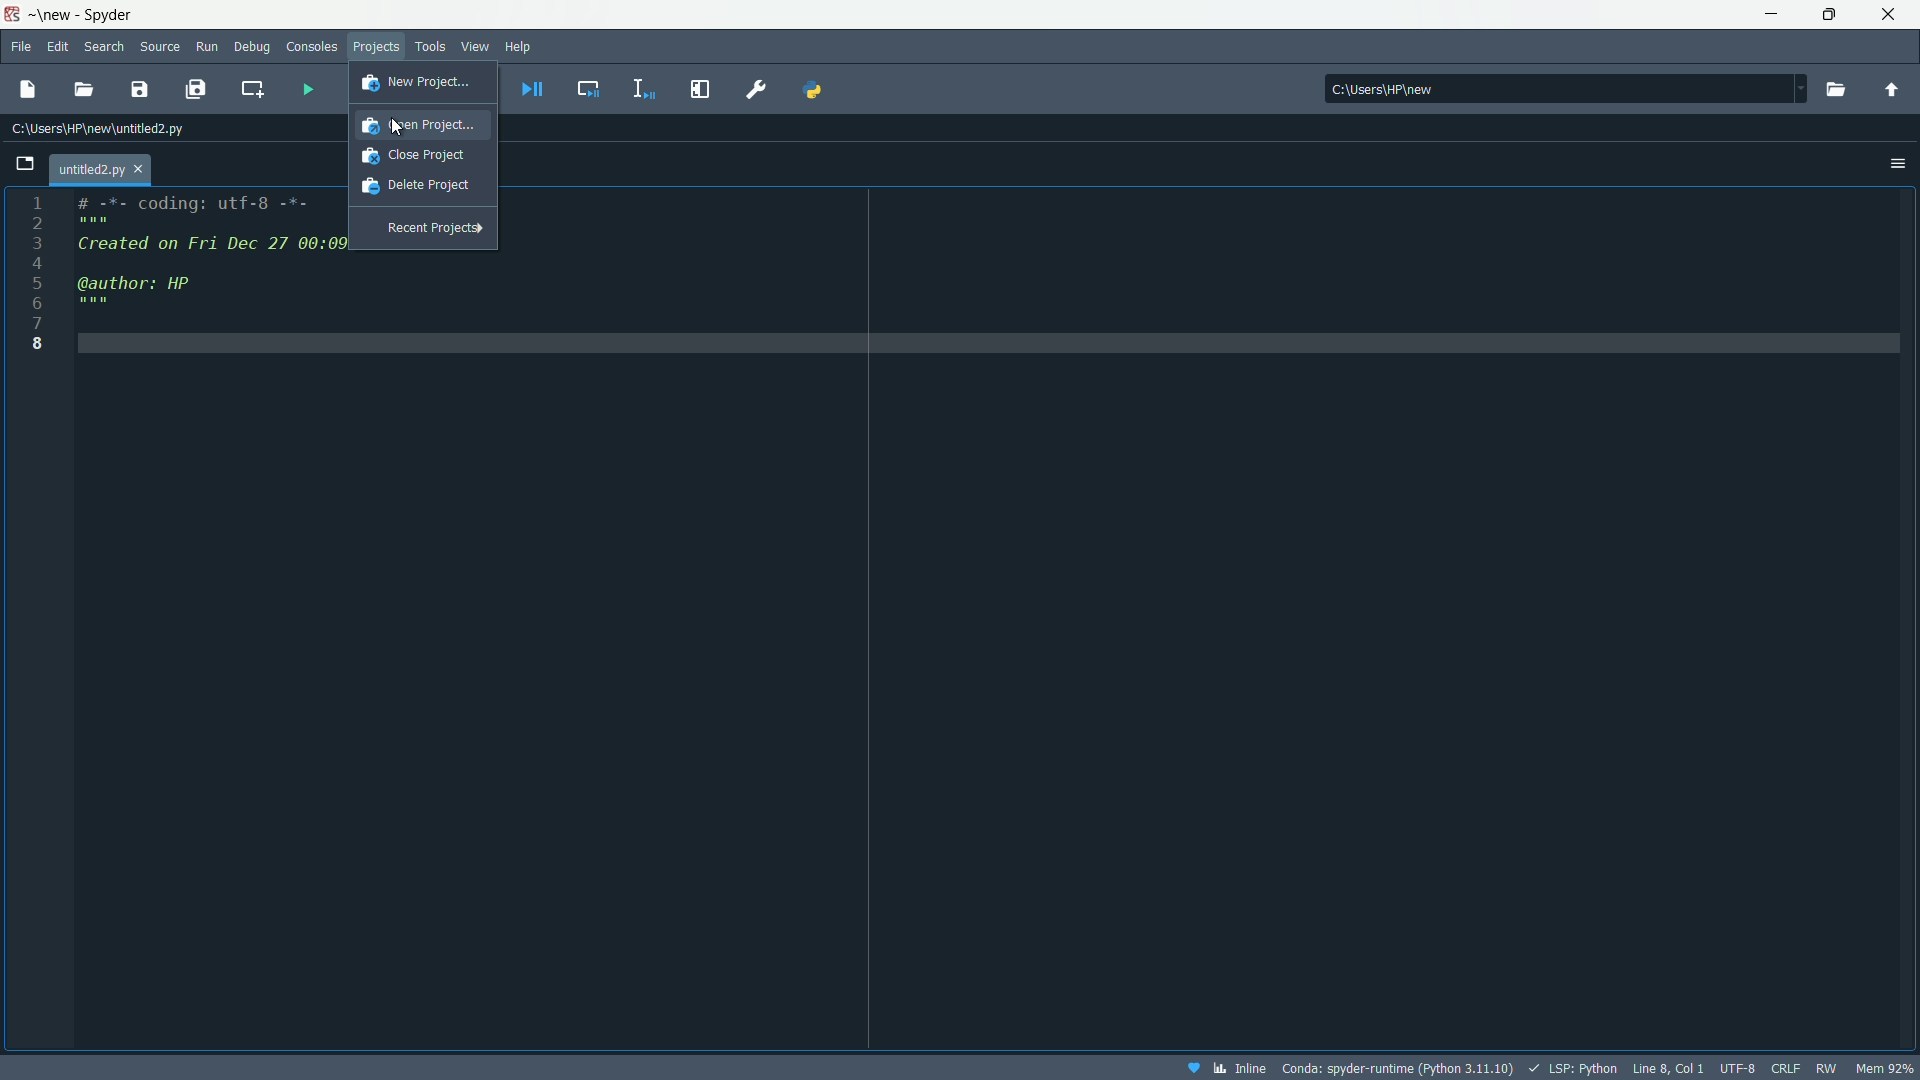  What do you see at coordinates (1892, 91) in the screenshot?
I see `parent directory` at bounding box center [1892, 91].